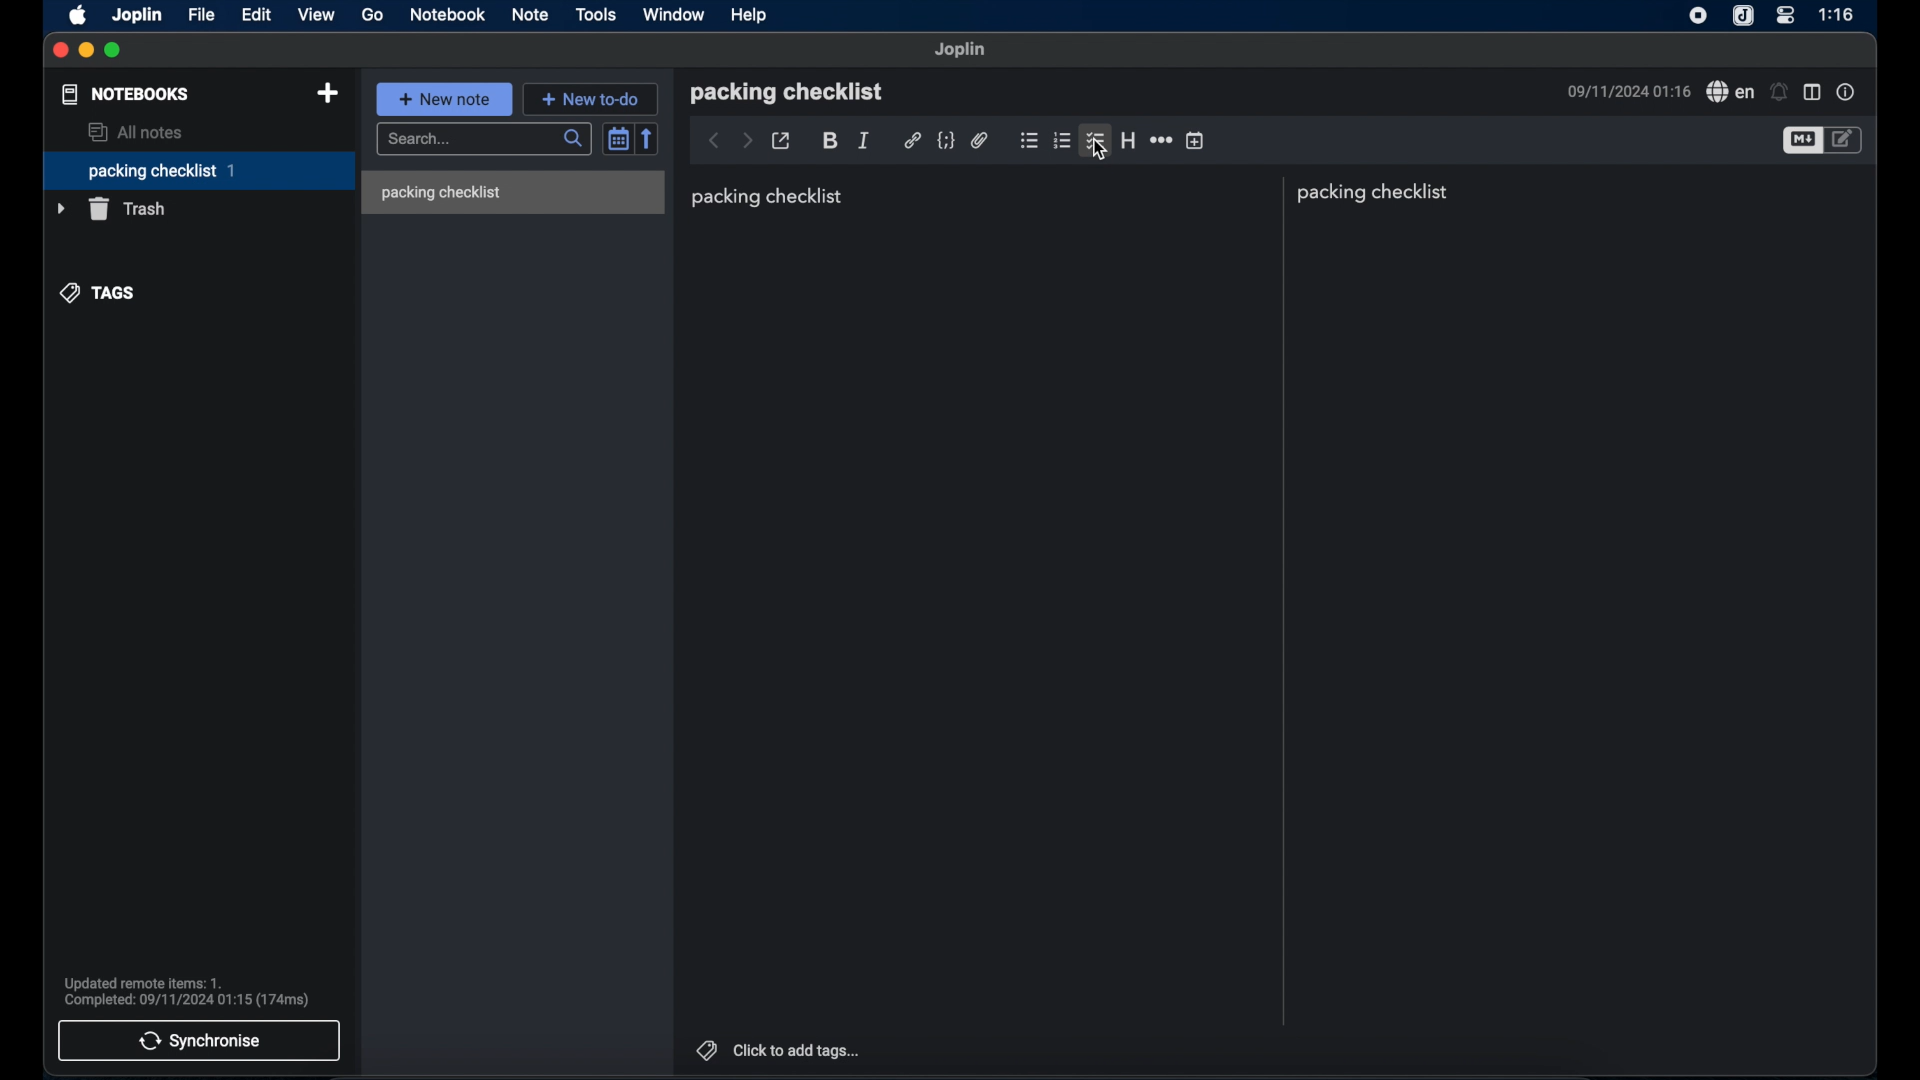 This screenshot has width=1920, height=1080. I want to click on note properties, so click(1848, 92).